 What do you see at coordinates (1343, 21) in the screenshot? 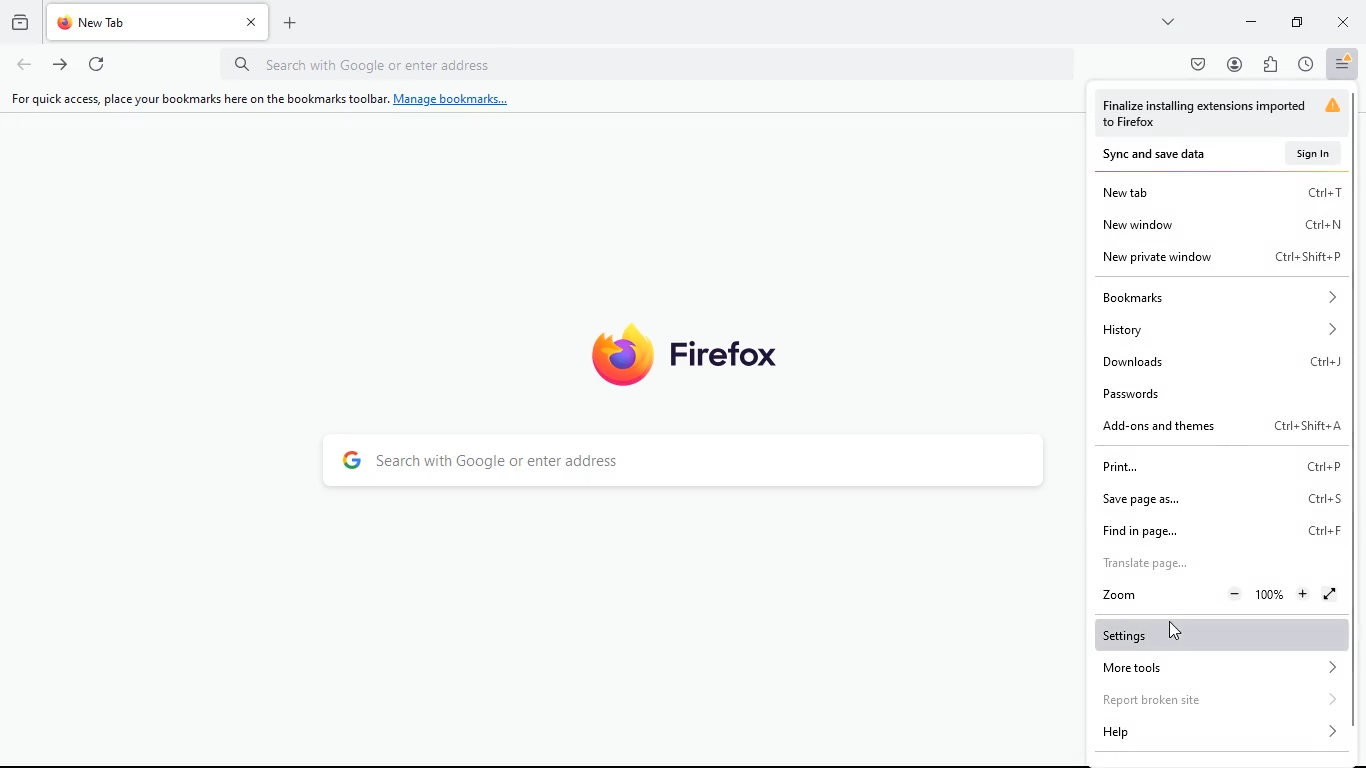
I see `close` at bounding box center [1343, 21].